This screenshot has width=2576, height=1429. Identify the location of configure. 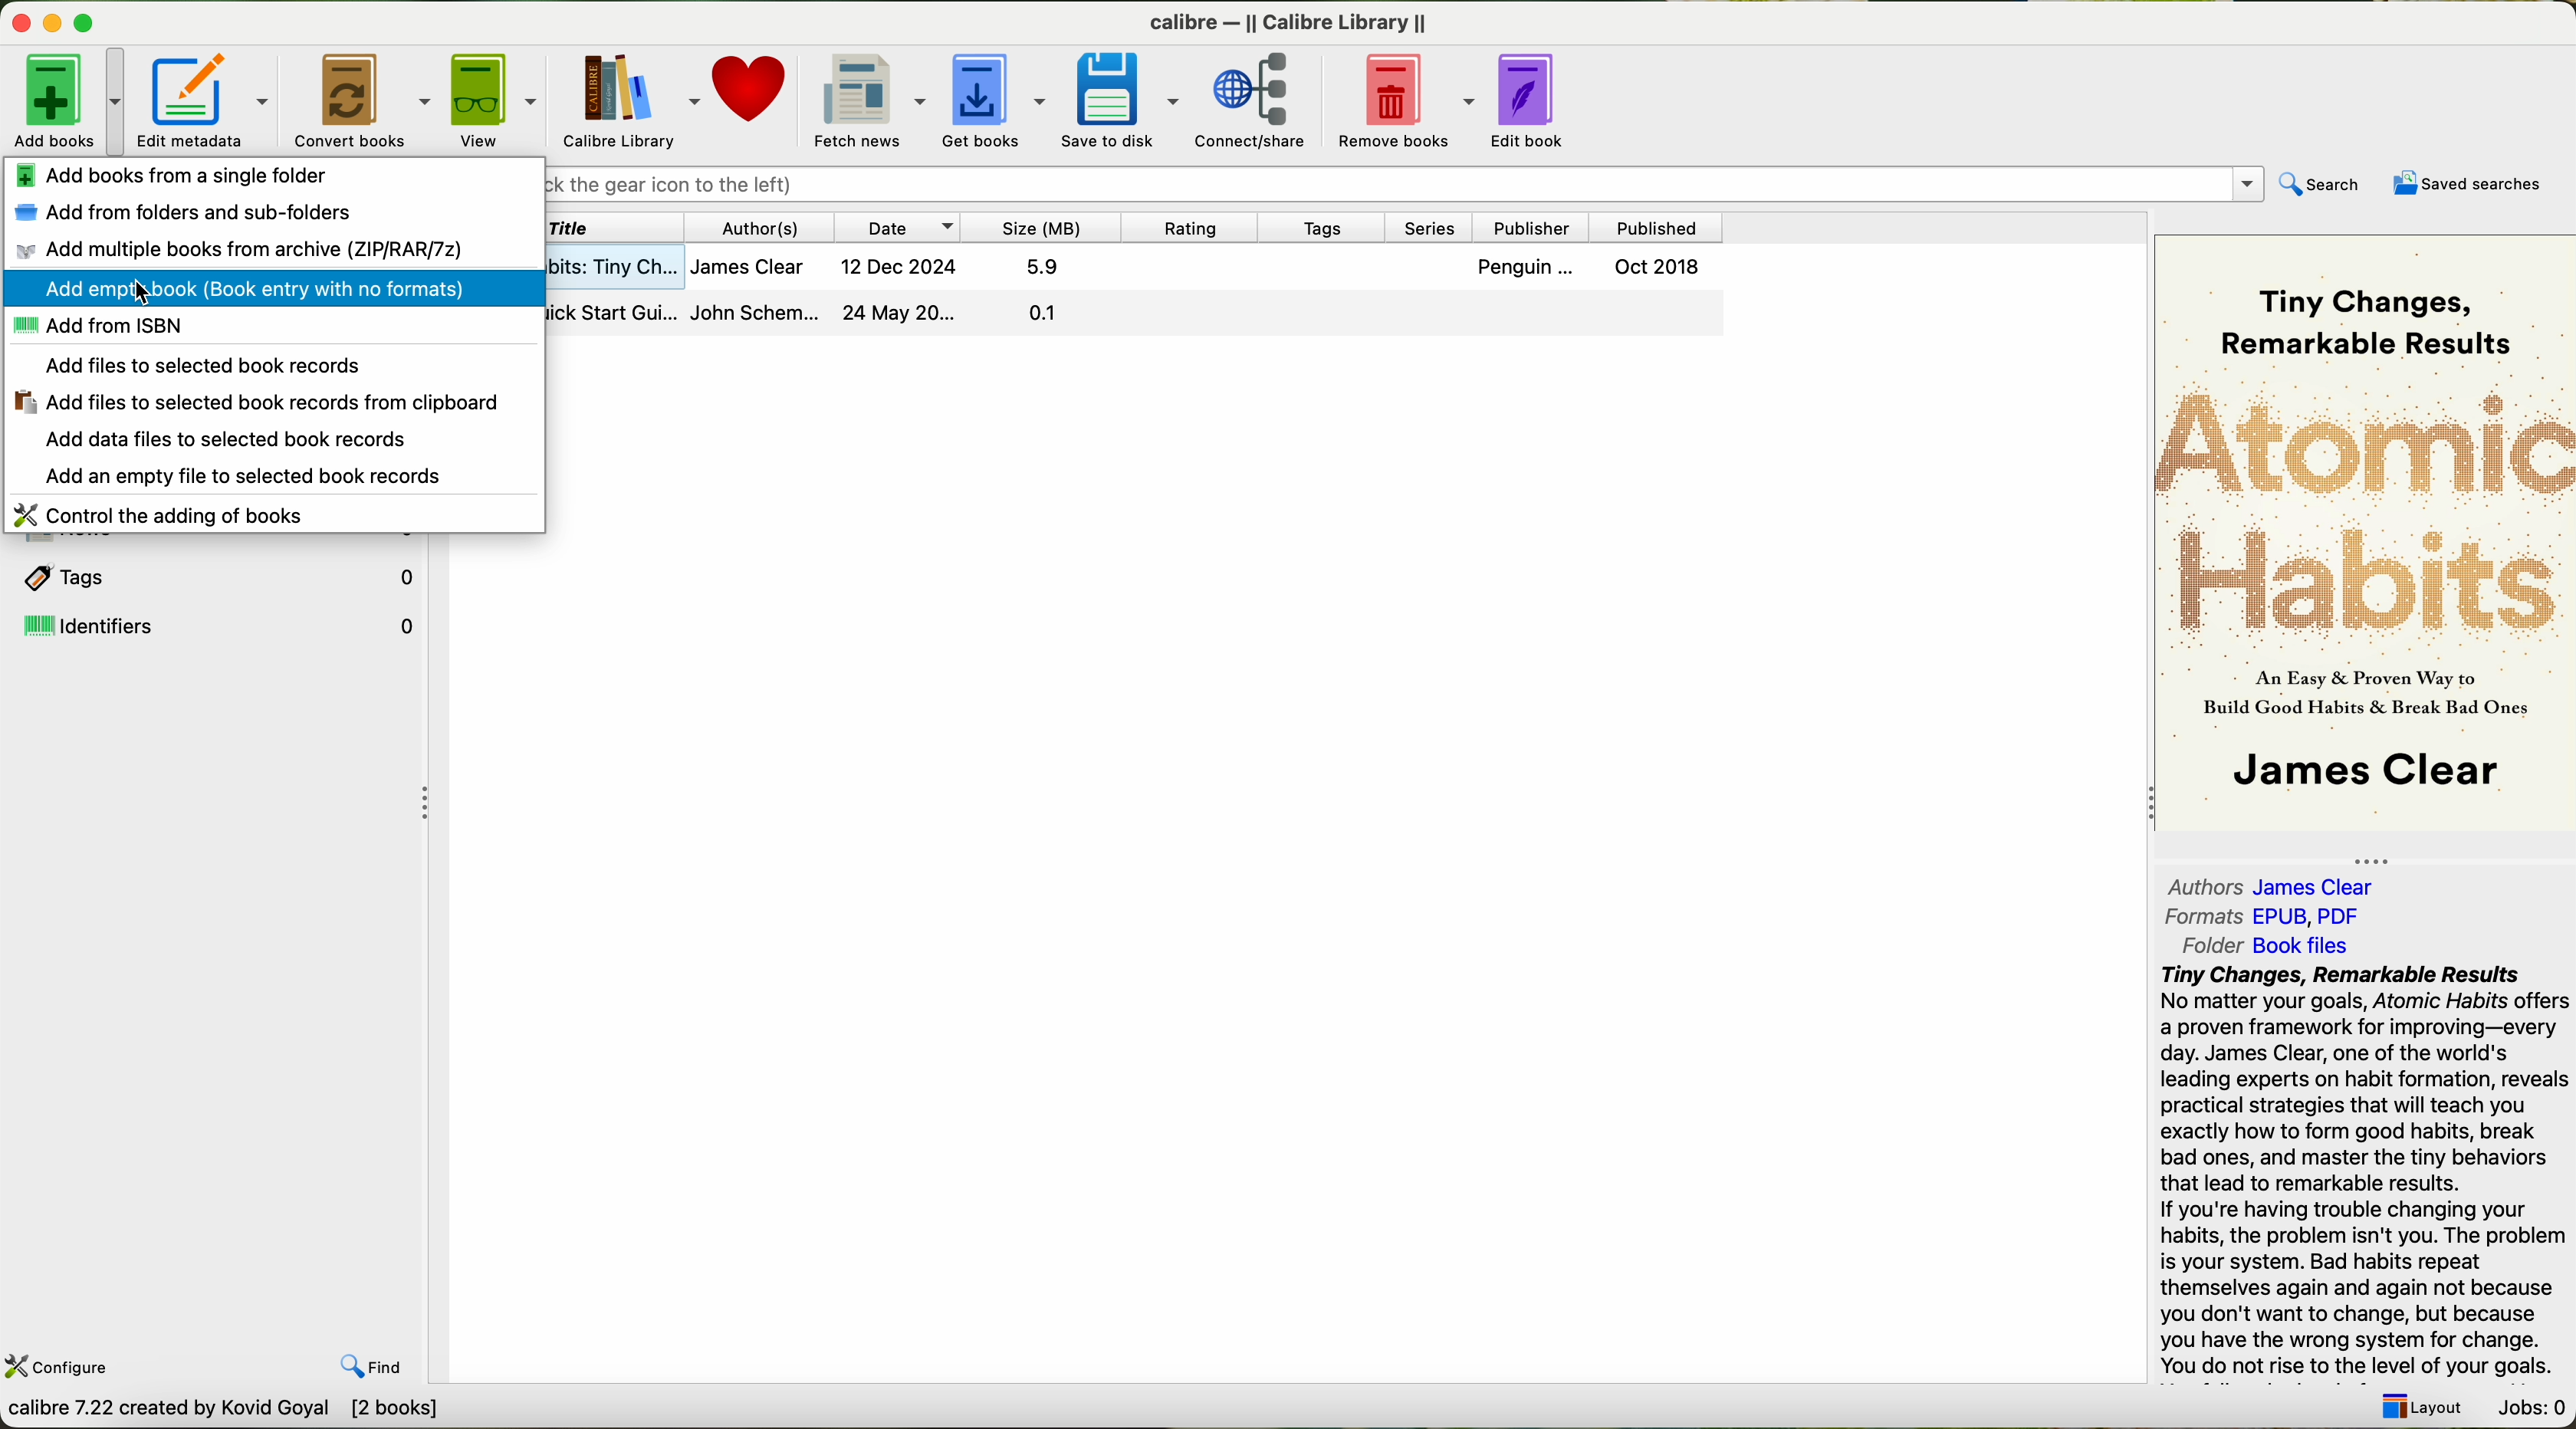
(61, 1367).